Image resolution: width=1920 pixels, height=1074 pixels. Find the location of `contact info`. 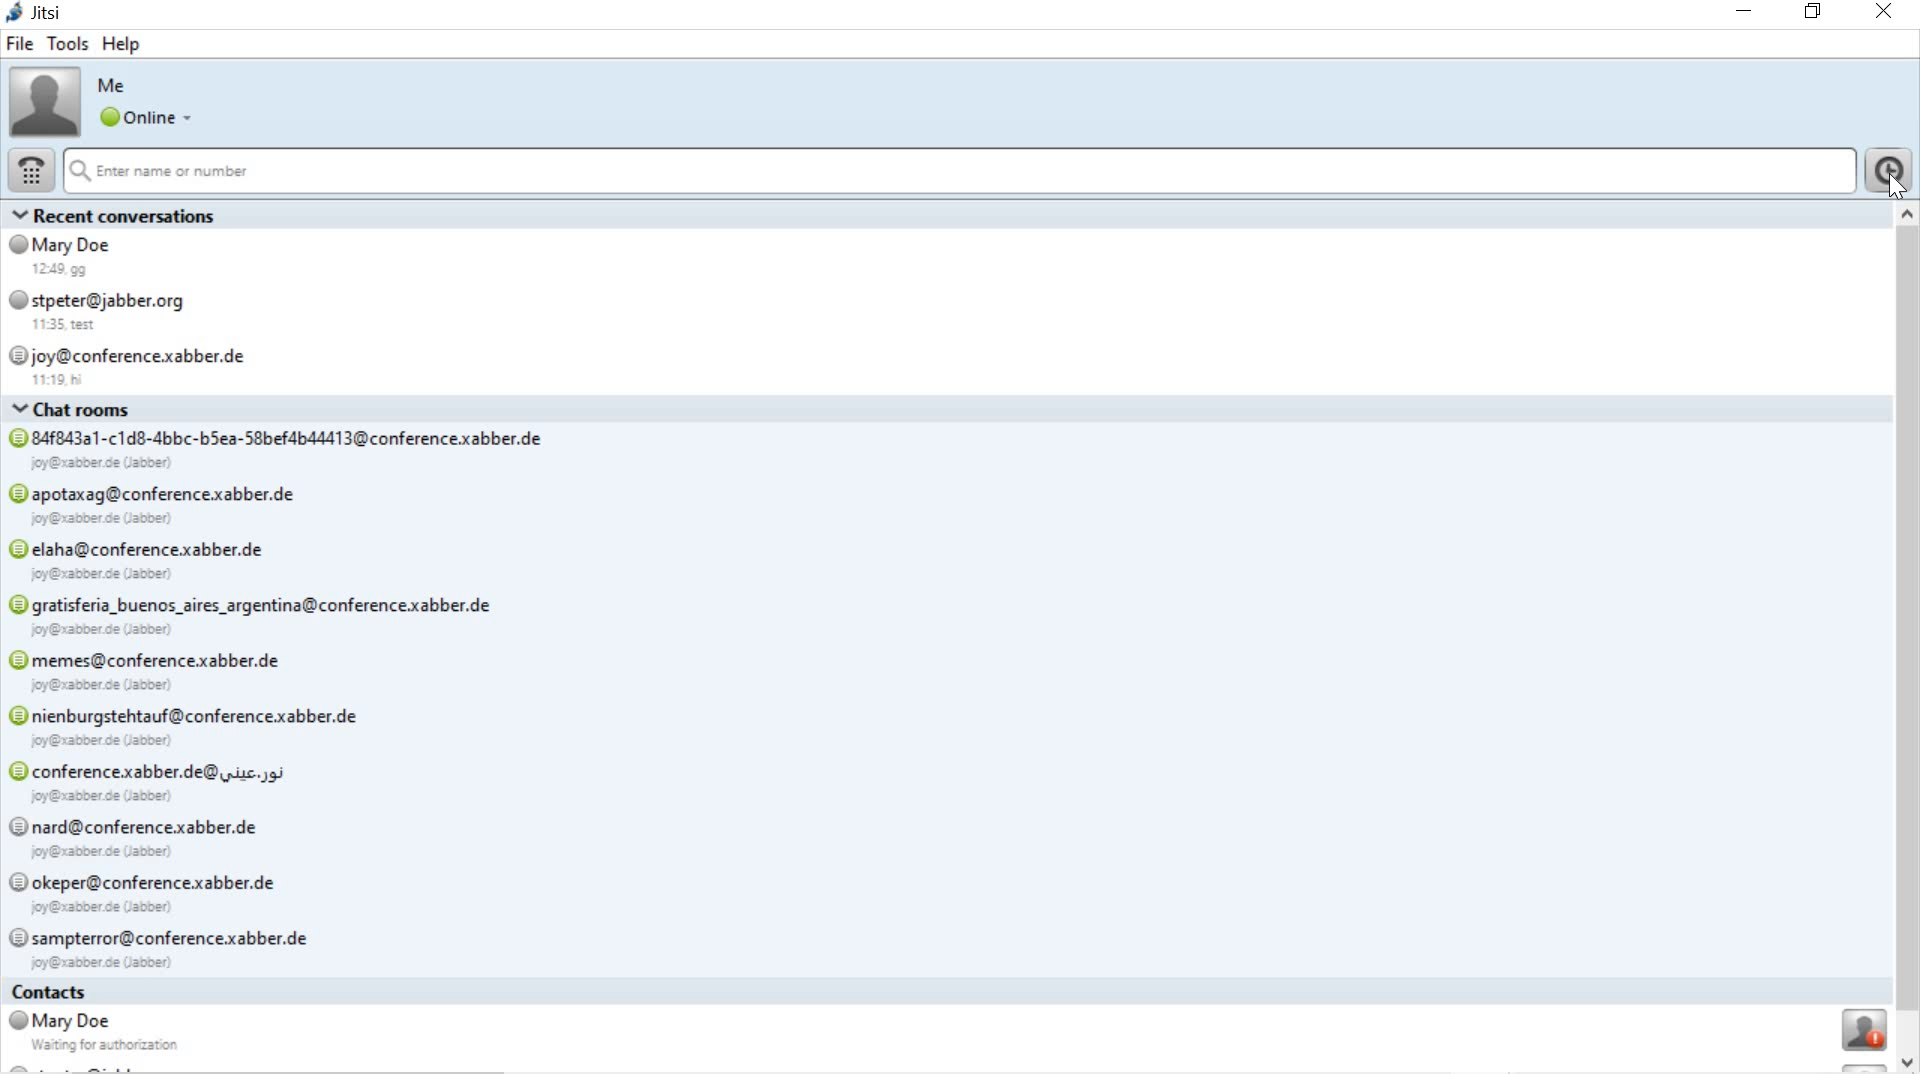

contact info is located at coordinates (946, 1028).